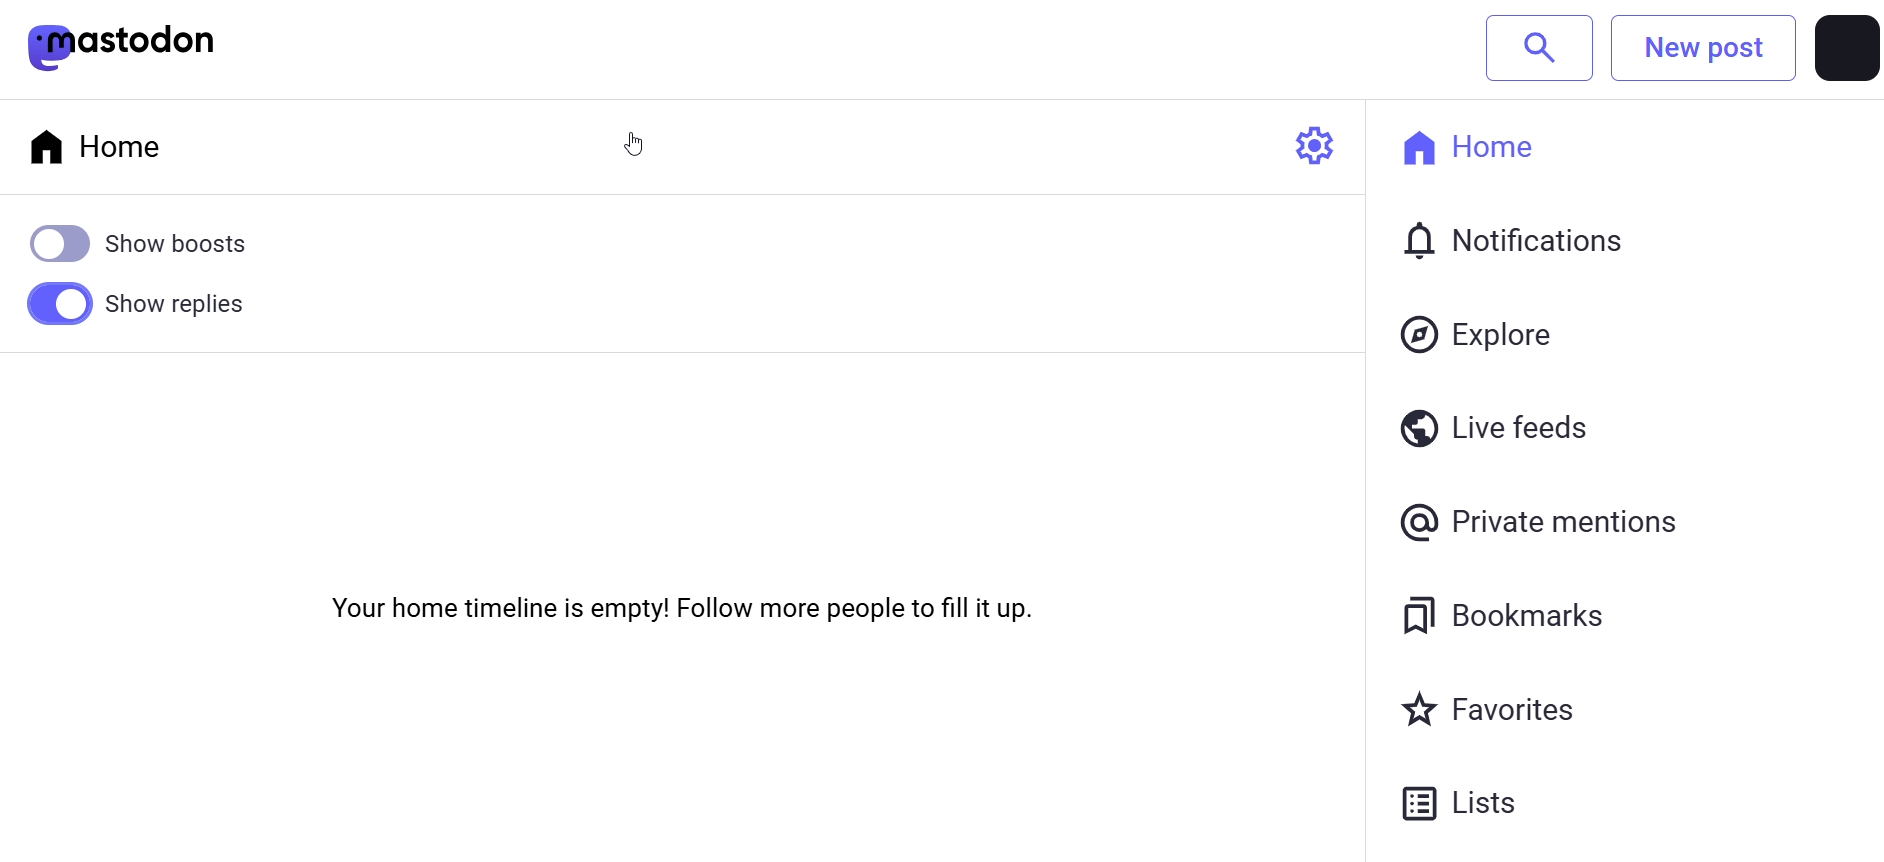  What do you see at coordinates (1505, 426) in the screenshot?
I see `live feeds` at bounding box center [1505, 426].